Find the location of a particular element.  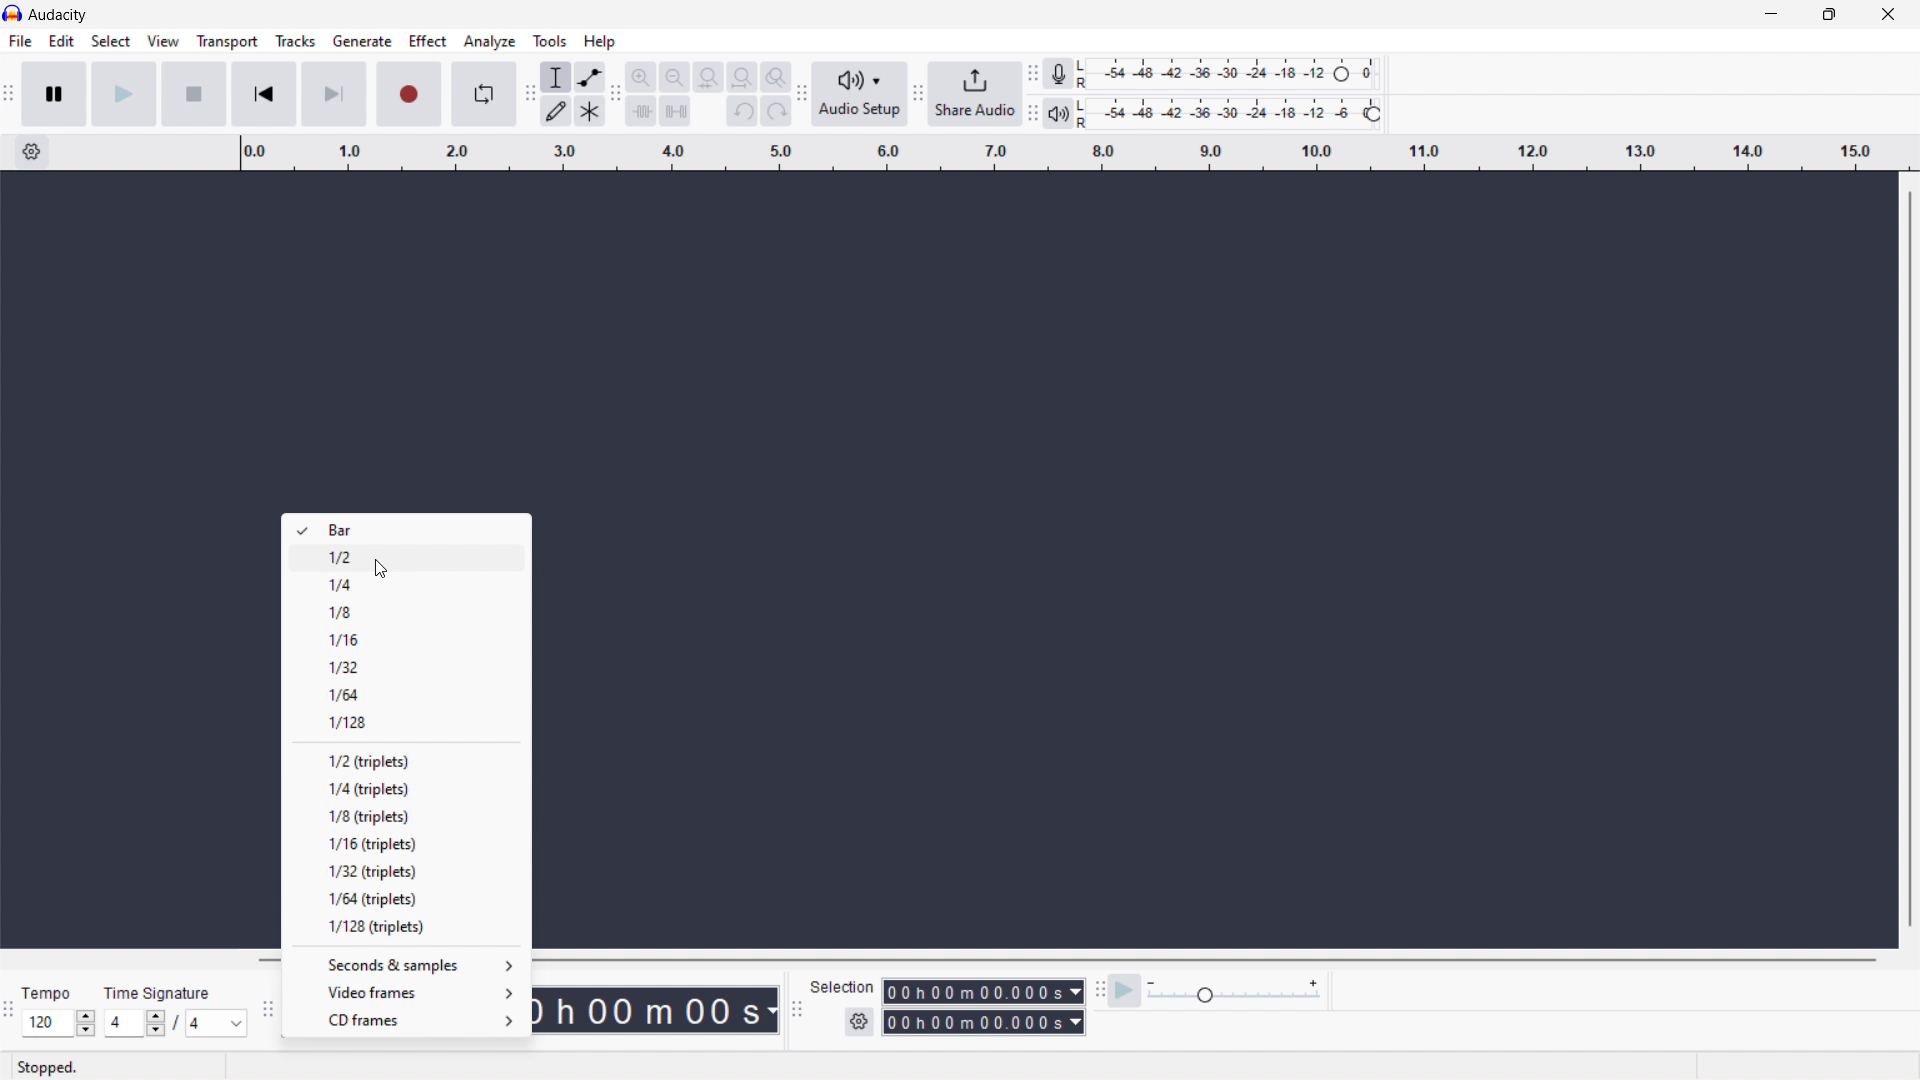

recording meter is located at coordinates (1057, 73).